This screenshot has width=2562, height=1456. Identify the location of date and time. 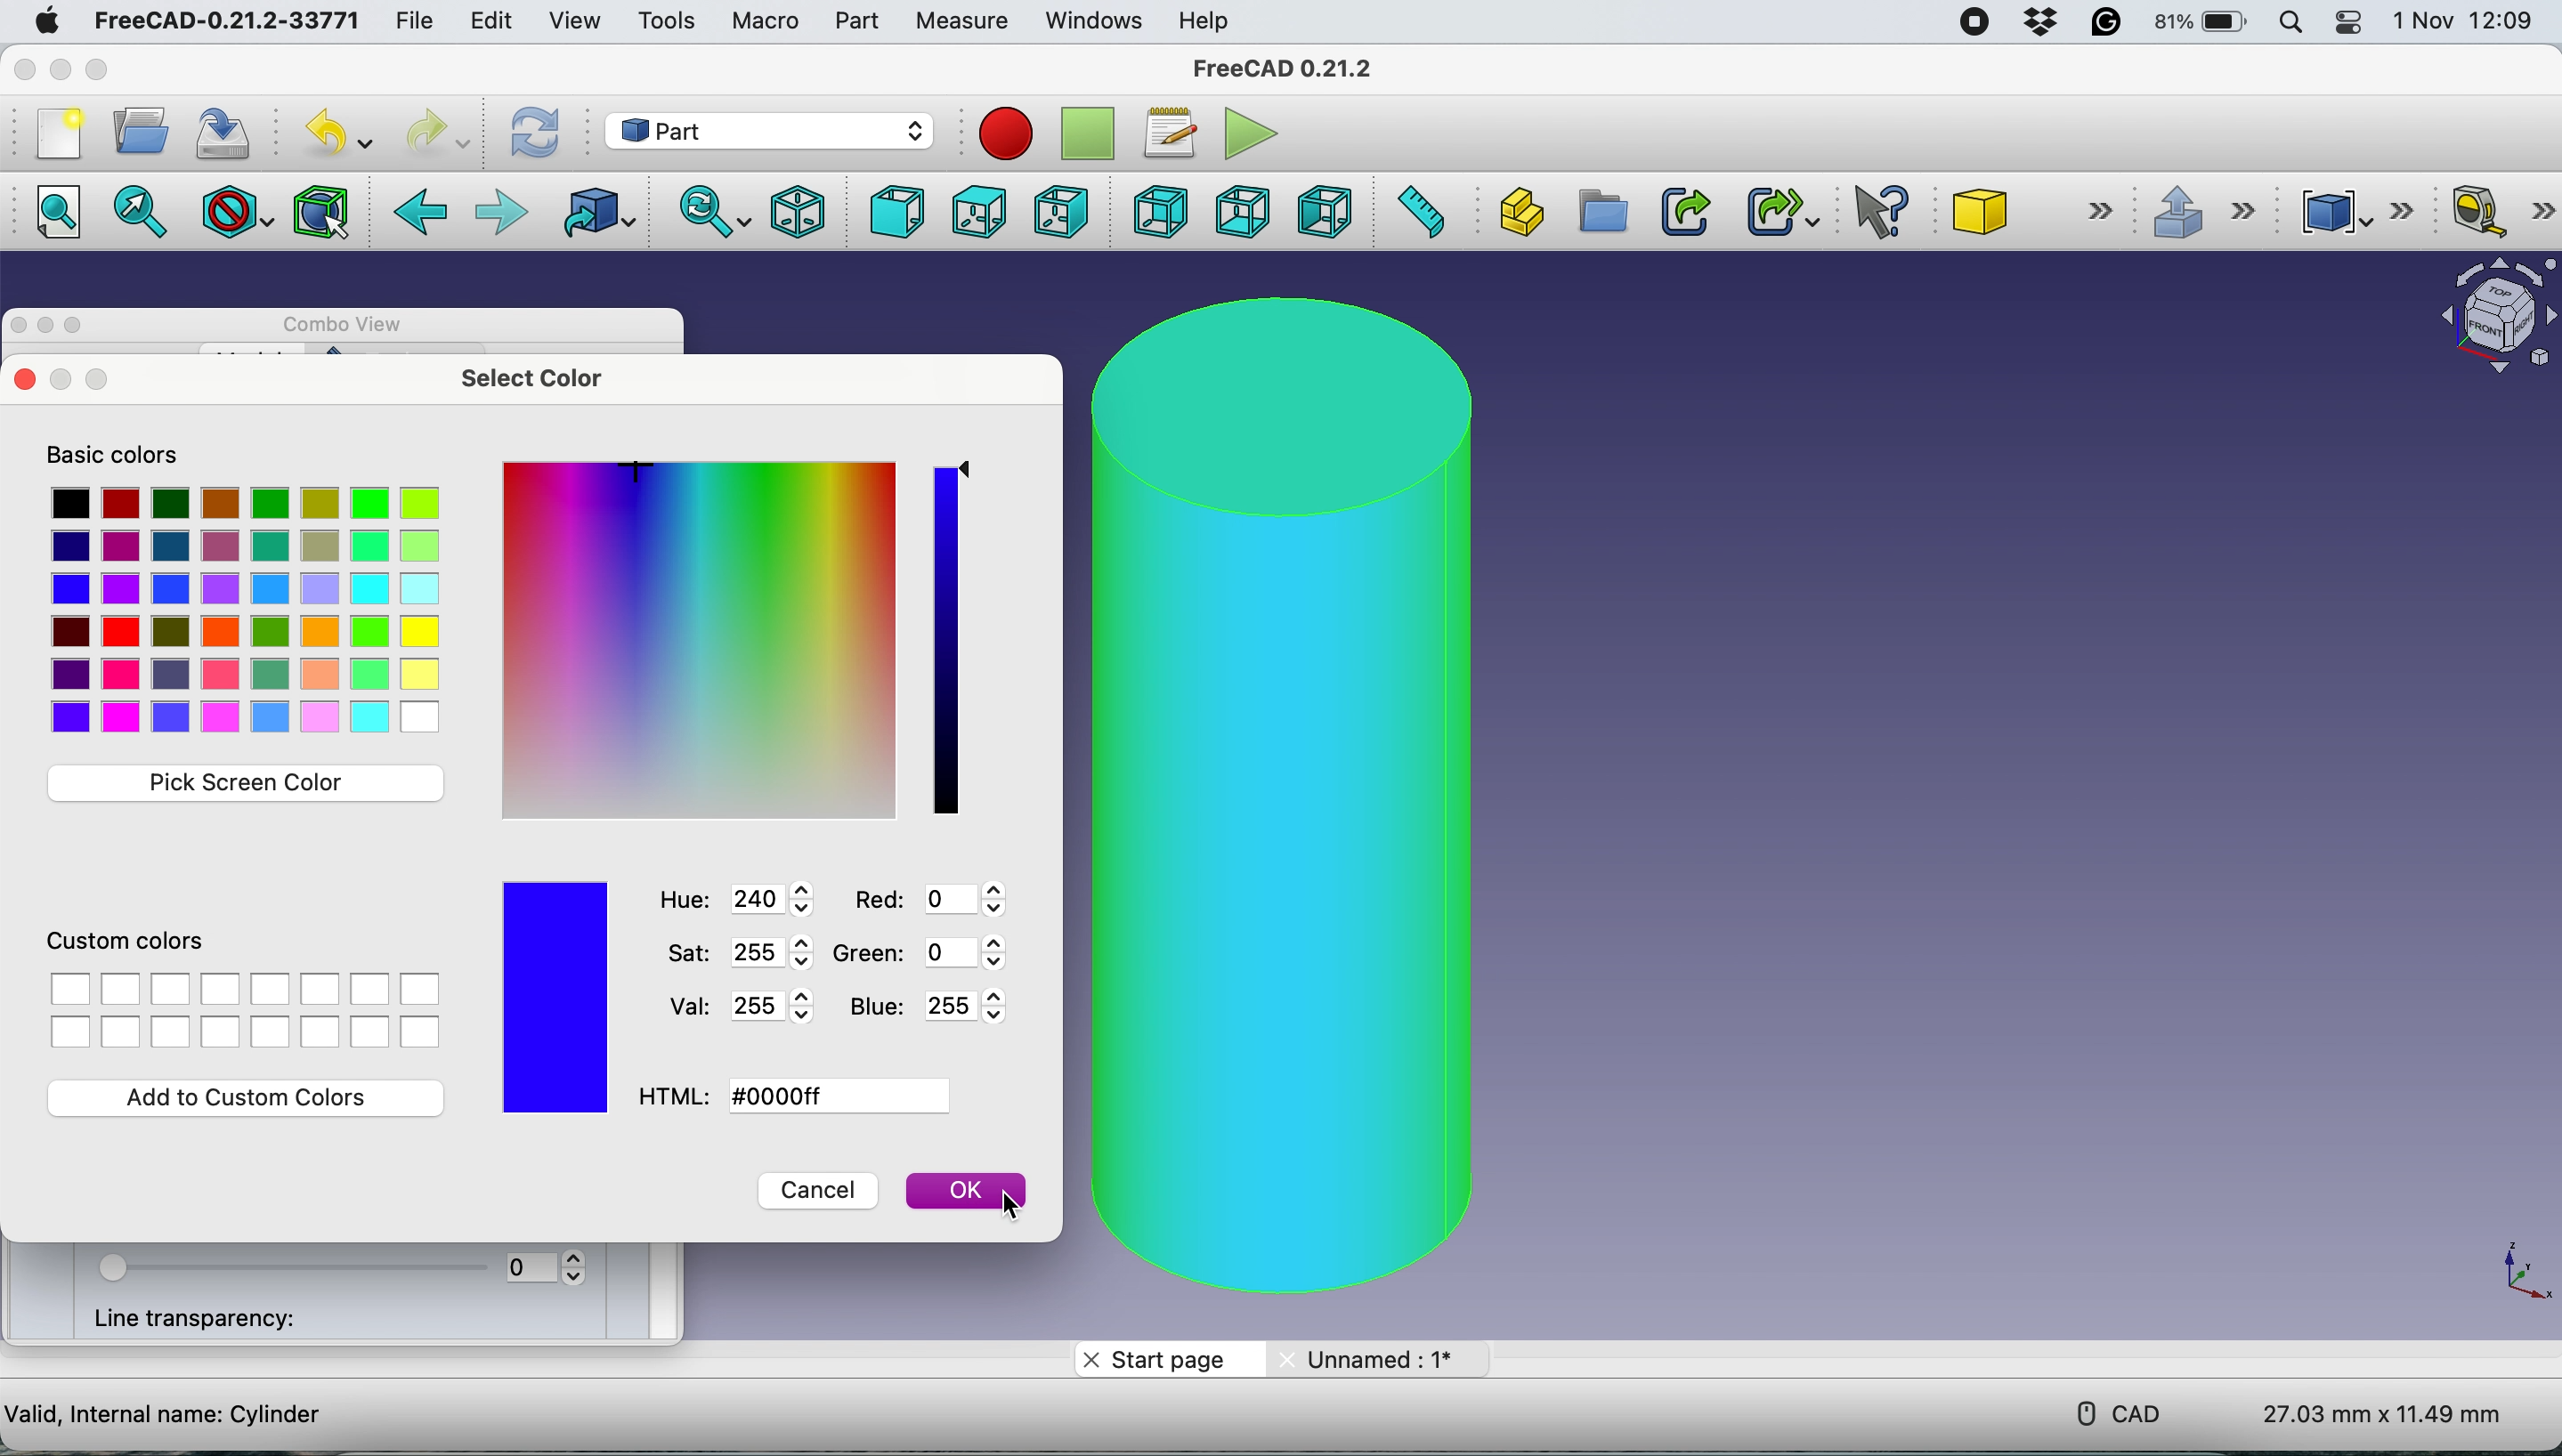
(2463, 21).